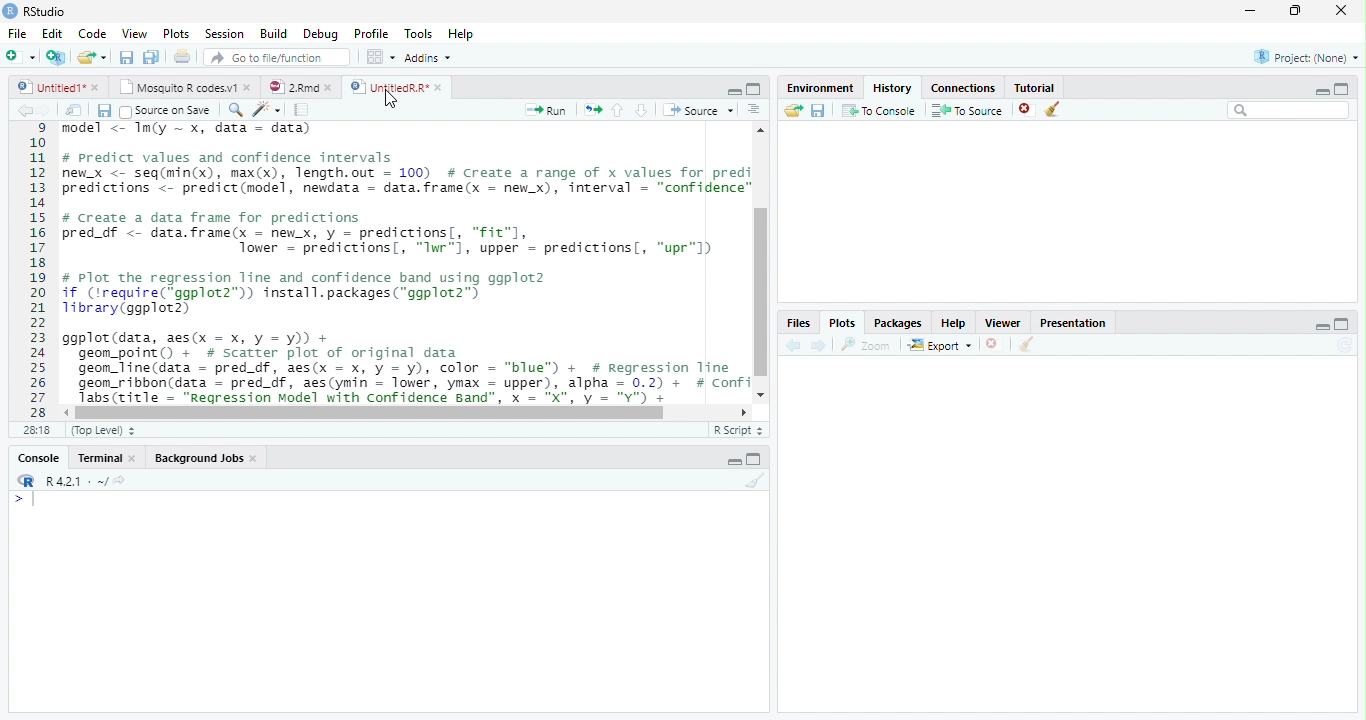 This screenshot has height=720, width=1366. I want to click on 2 Rmd, so click(300, 85).